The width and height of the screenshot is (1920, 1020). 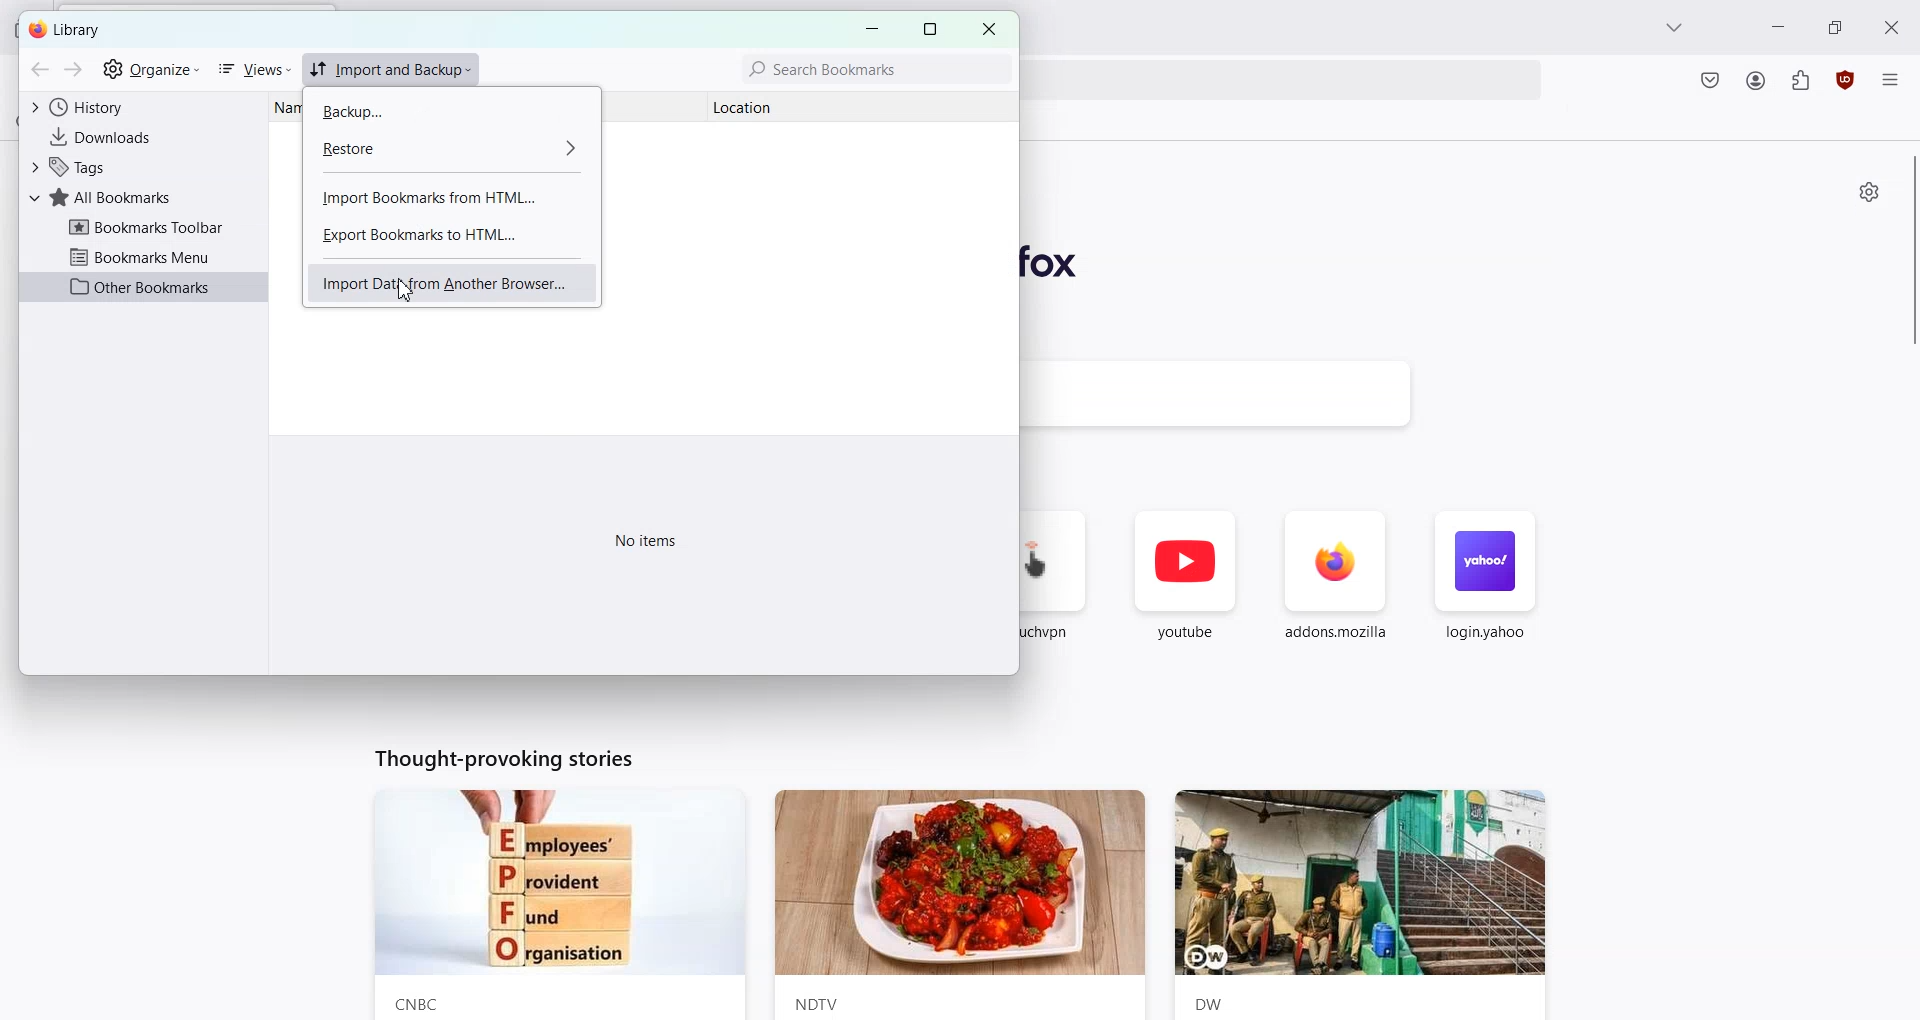 I want to click on Restore, so click(x=445, y=146).